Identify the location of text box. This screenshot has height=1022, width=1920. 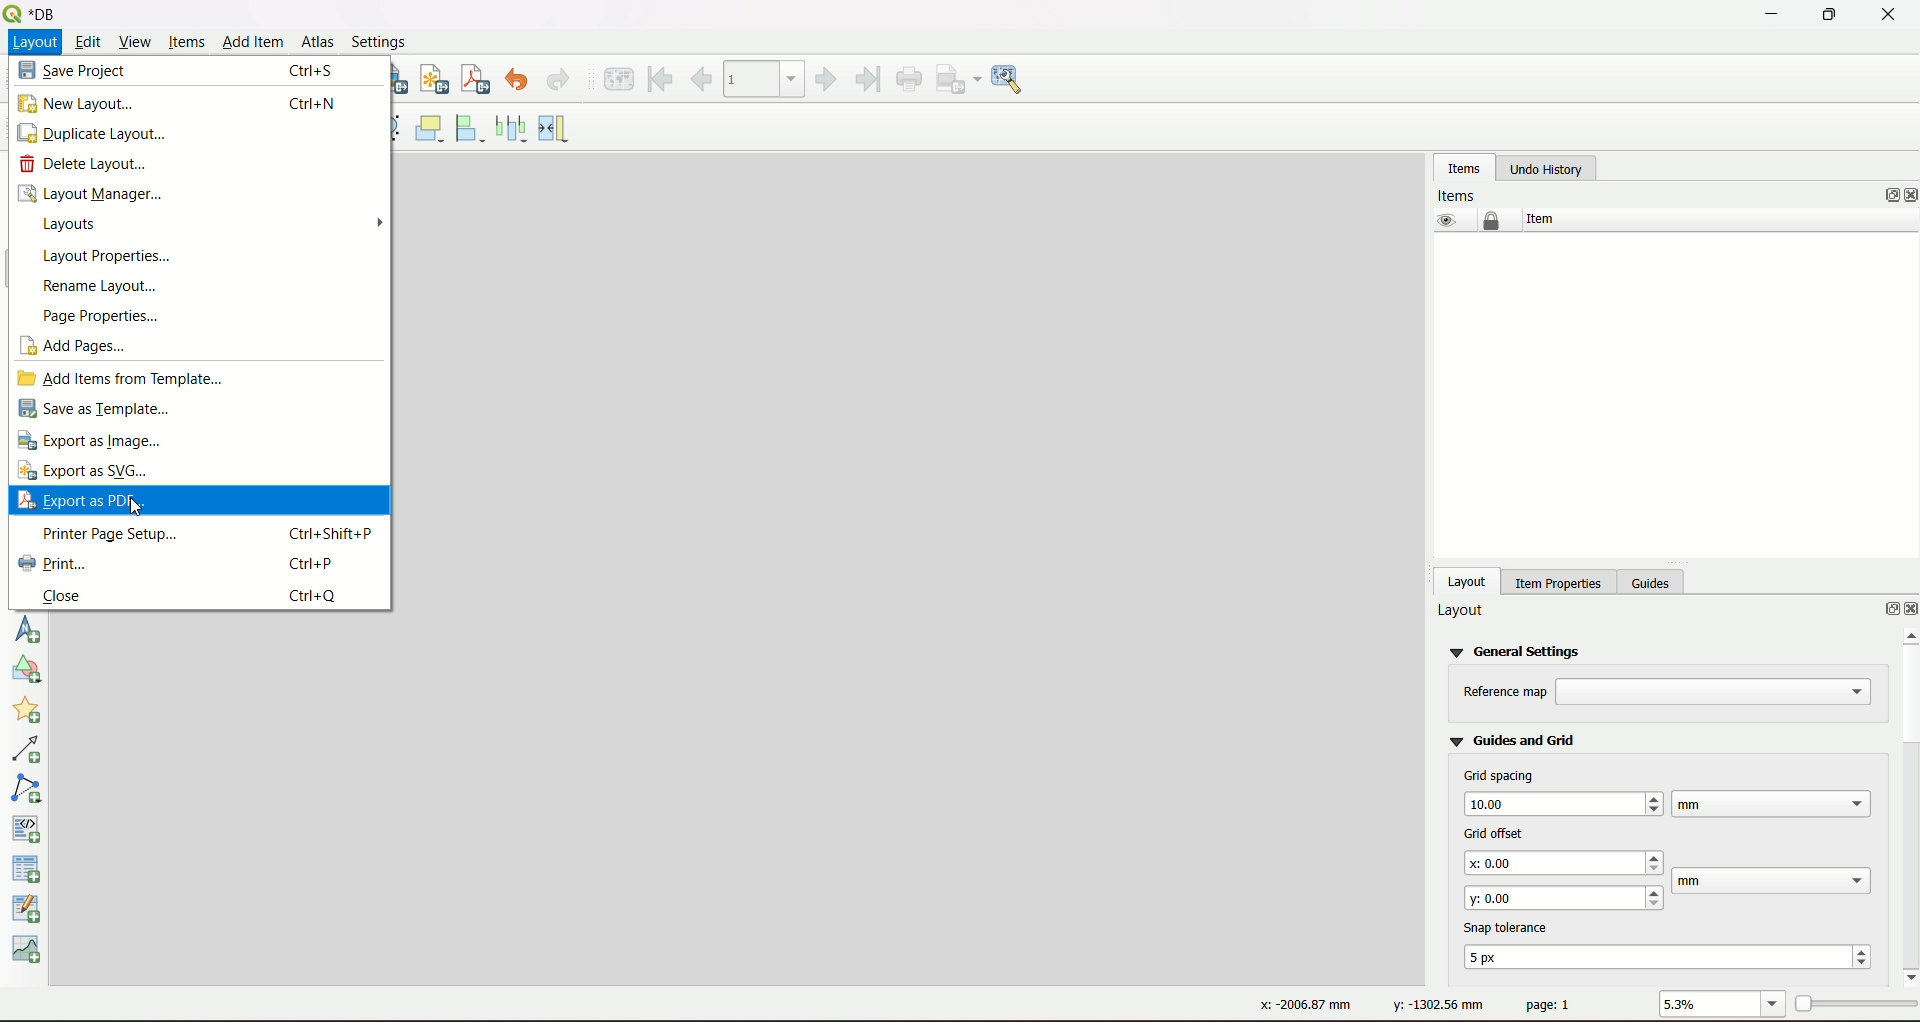
(1774, 881).